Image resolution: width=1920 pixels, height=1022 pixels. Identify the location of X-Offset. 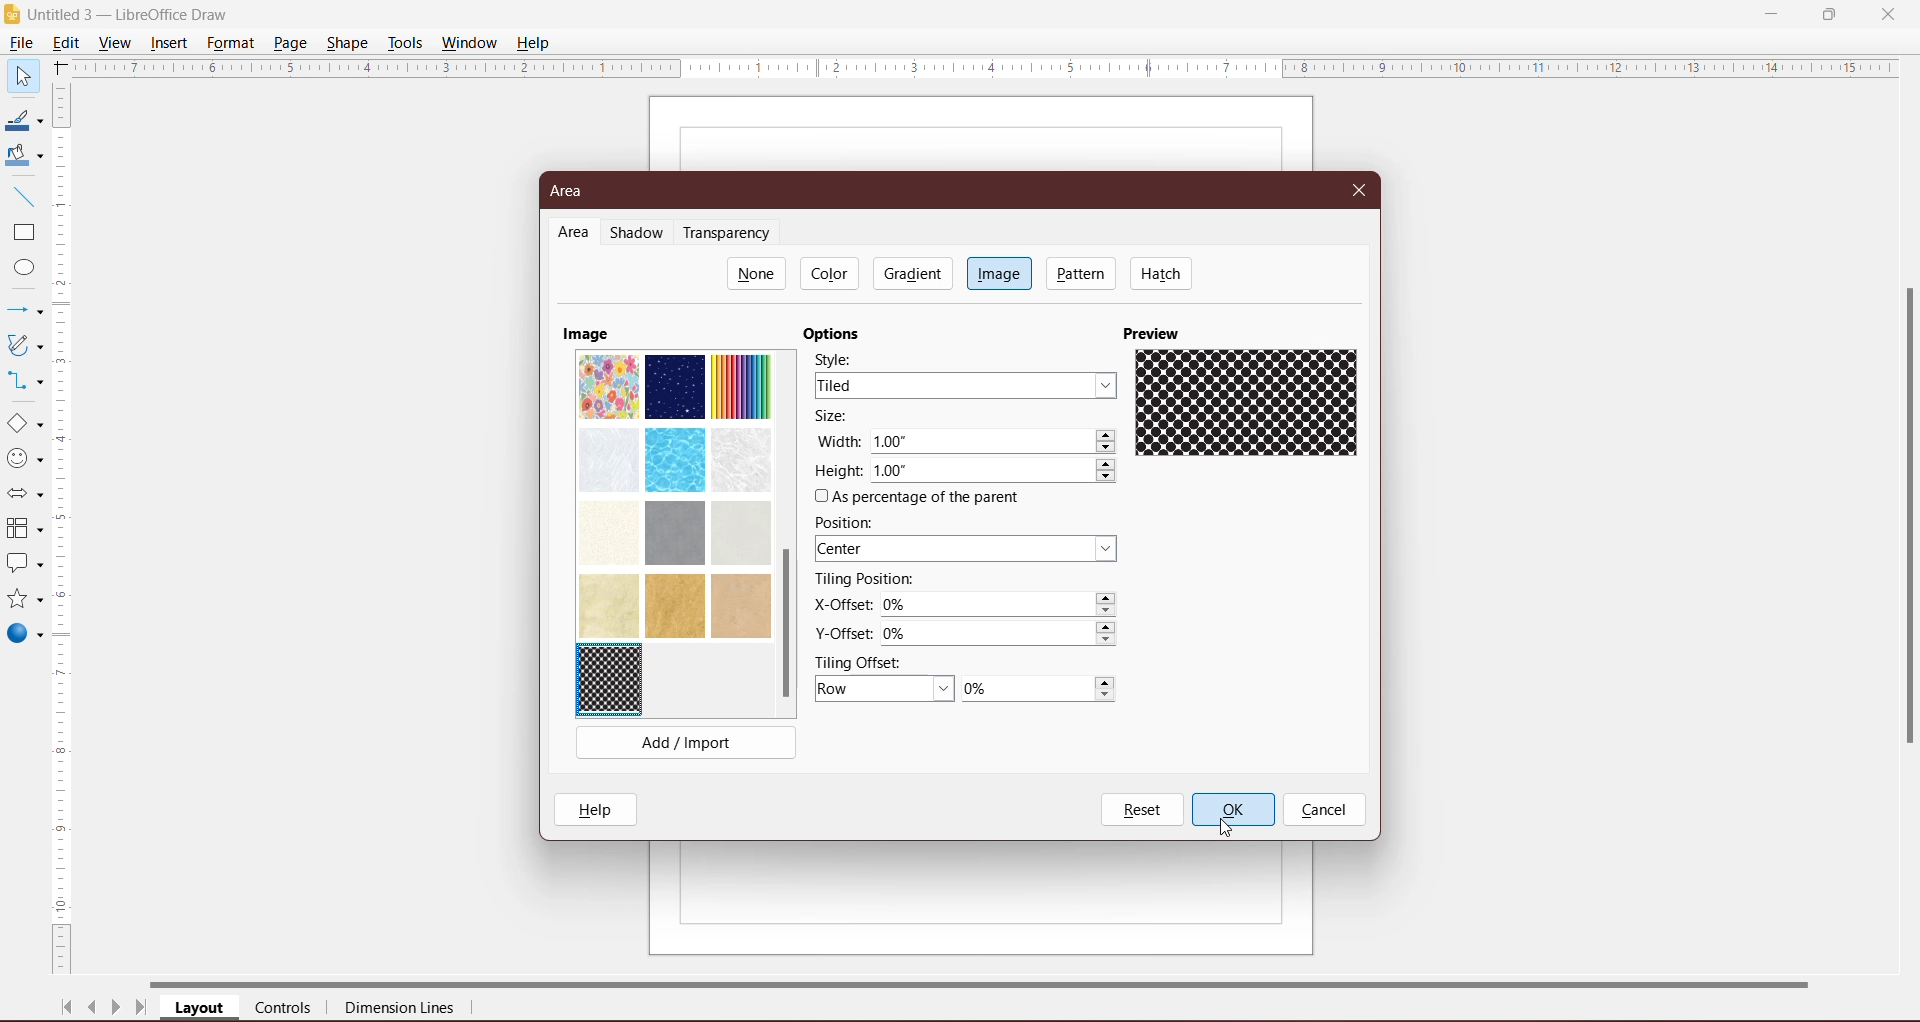
(839, 604).